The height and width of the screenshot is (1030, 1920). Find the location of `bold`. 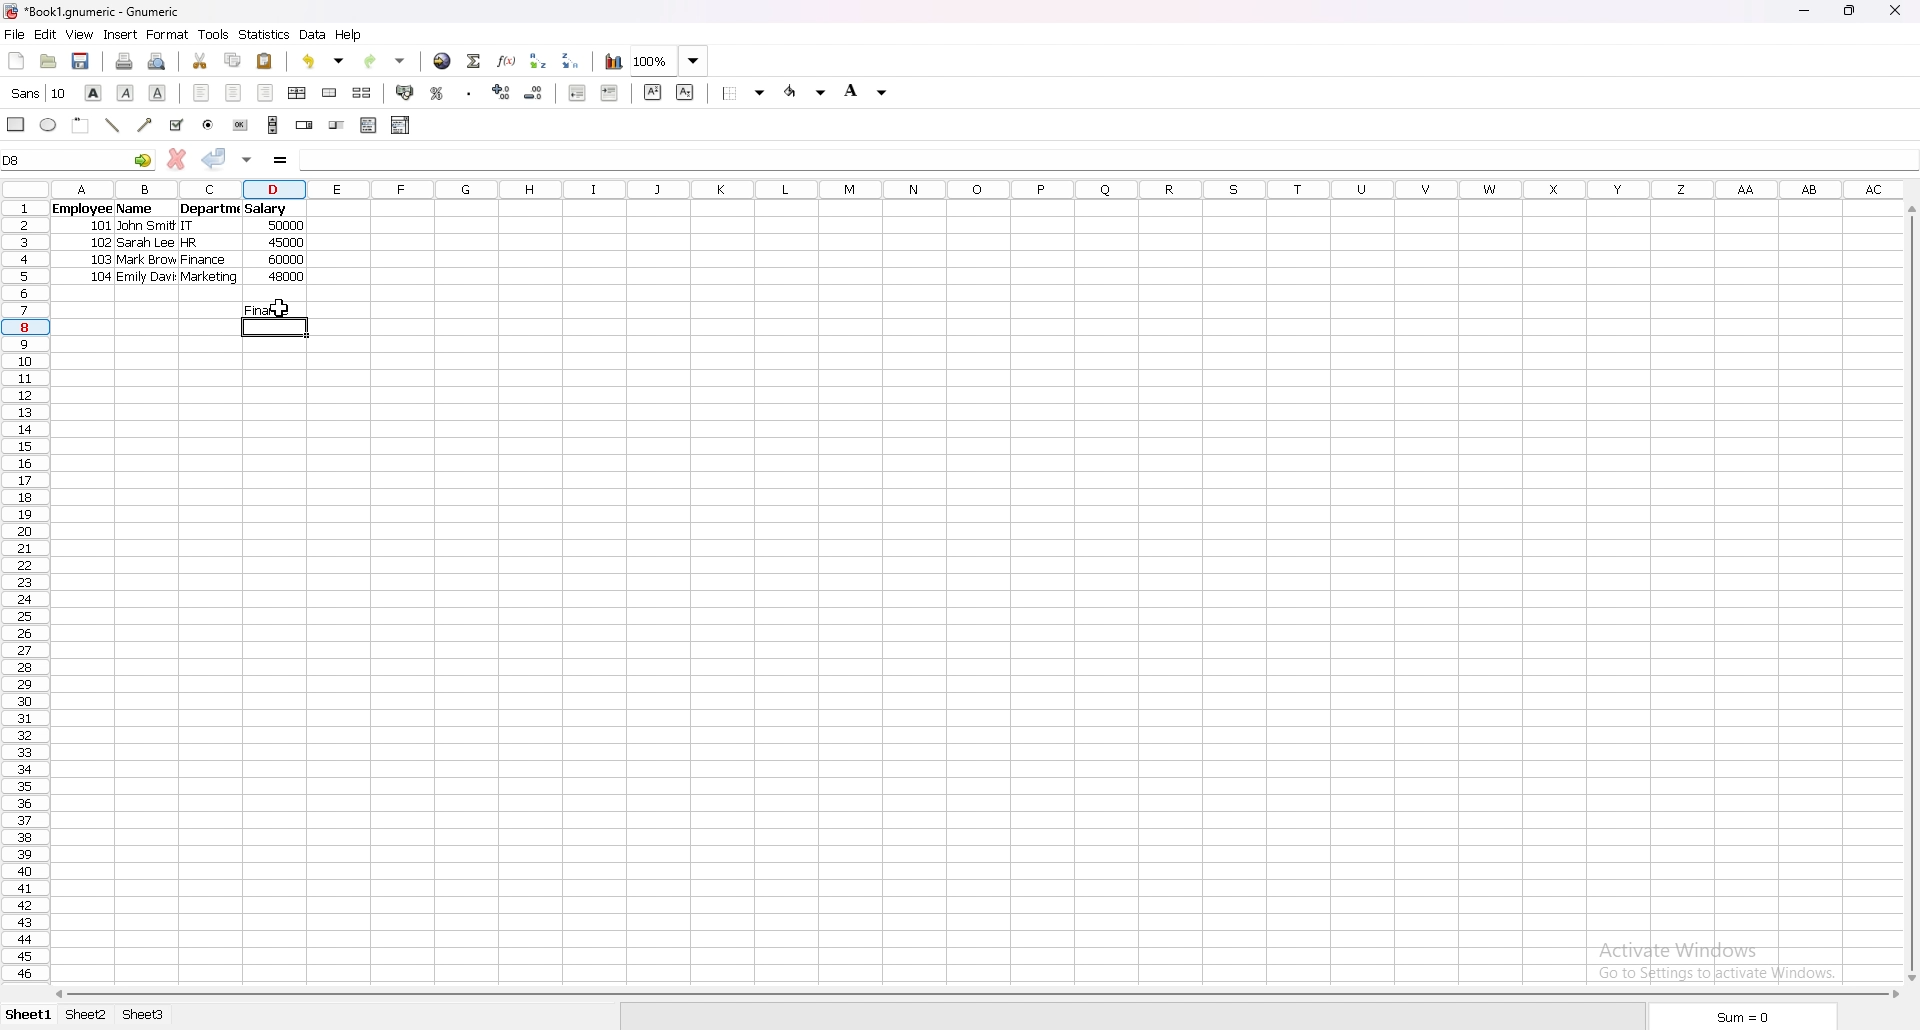

bold is located at coordinates (93, 92).